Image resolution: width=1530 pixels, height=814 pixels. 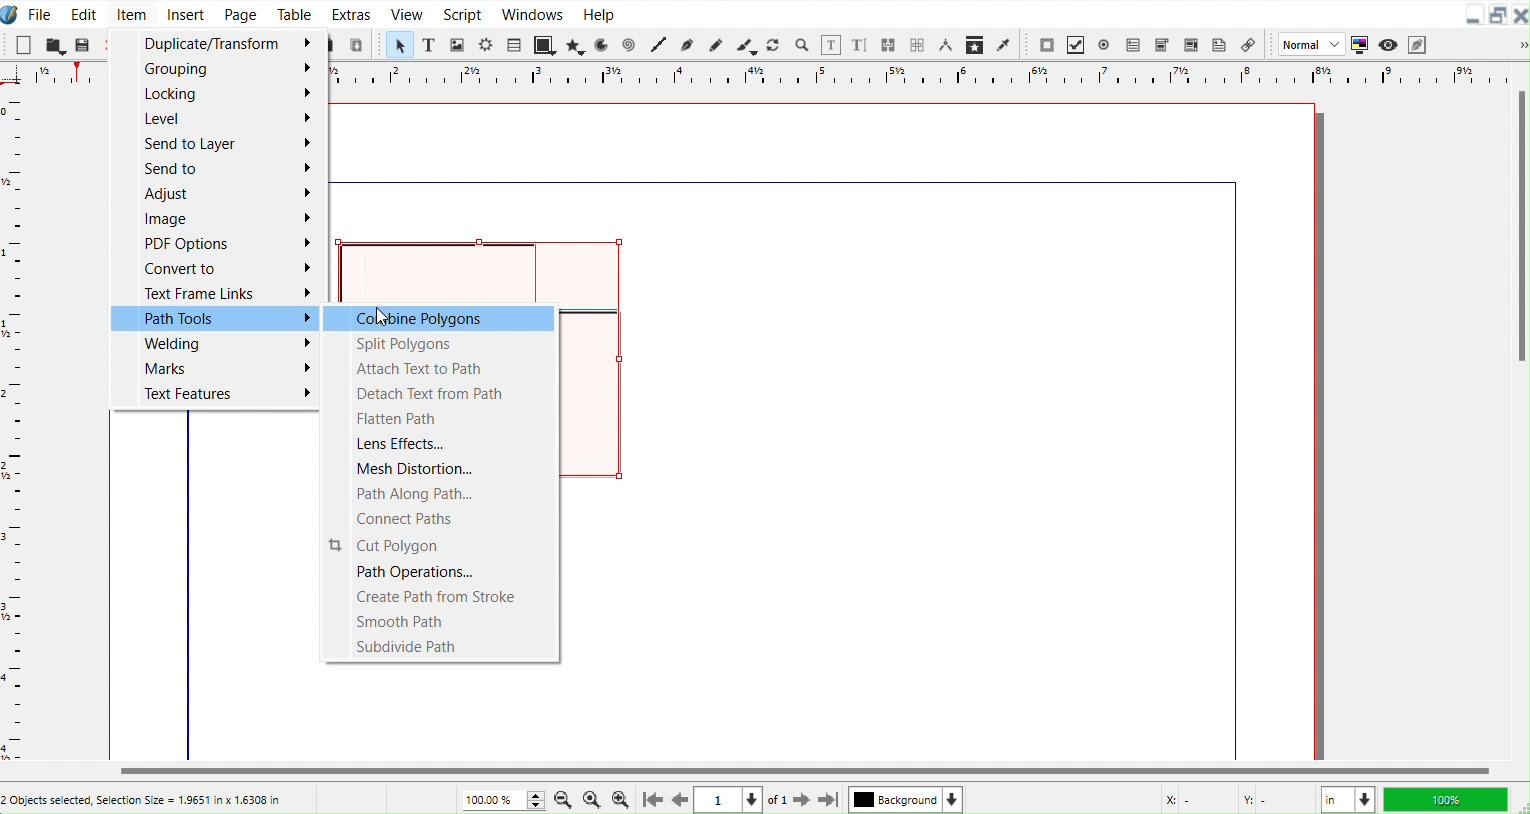 I want to click on Duplicate/Transform, so click(x=215, y=43).